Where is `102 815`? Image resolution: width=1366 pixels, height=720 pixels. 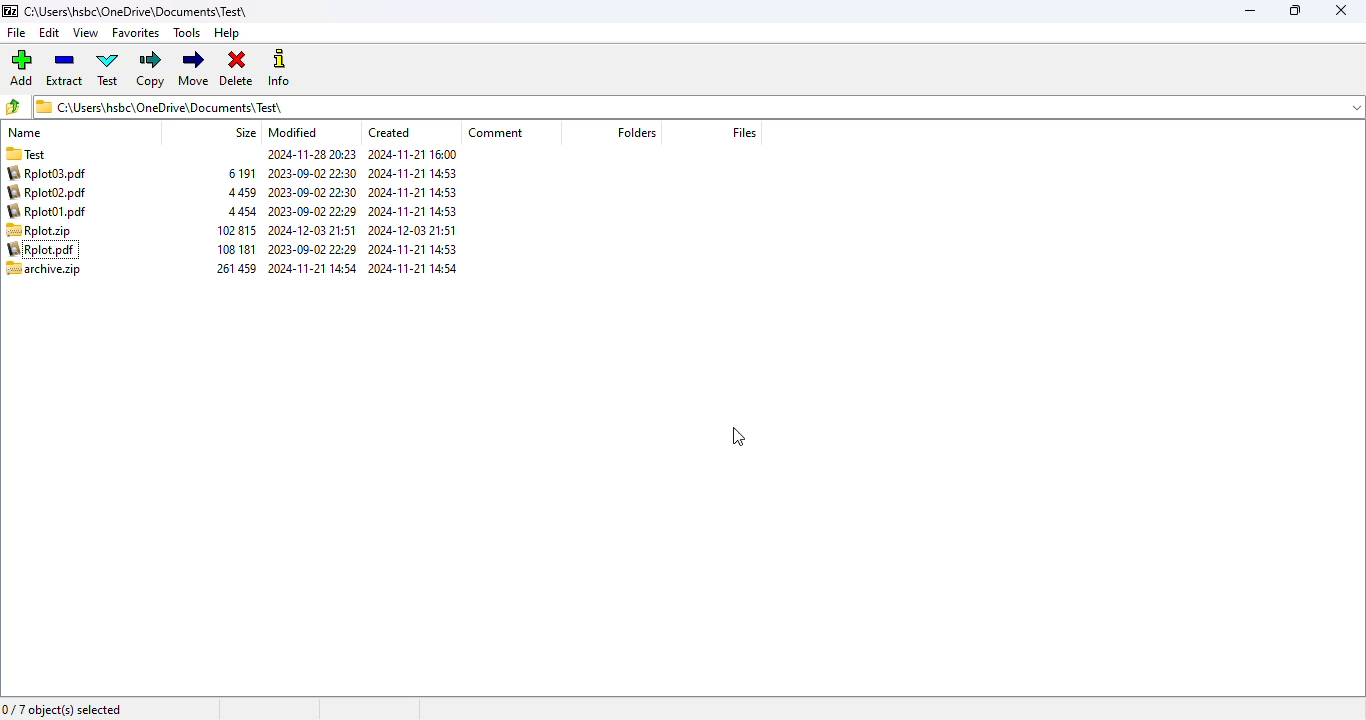
102 815 is located at coordinates (236, 229).